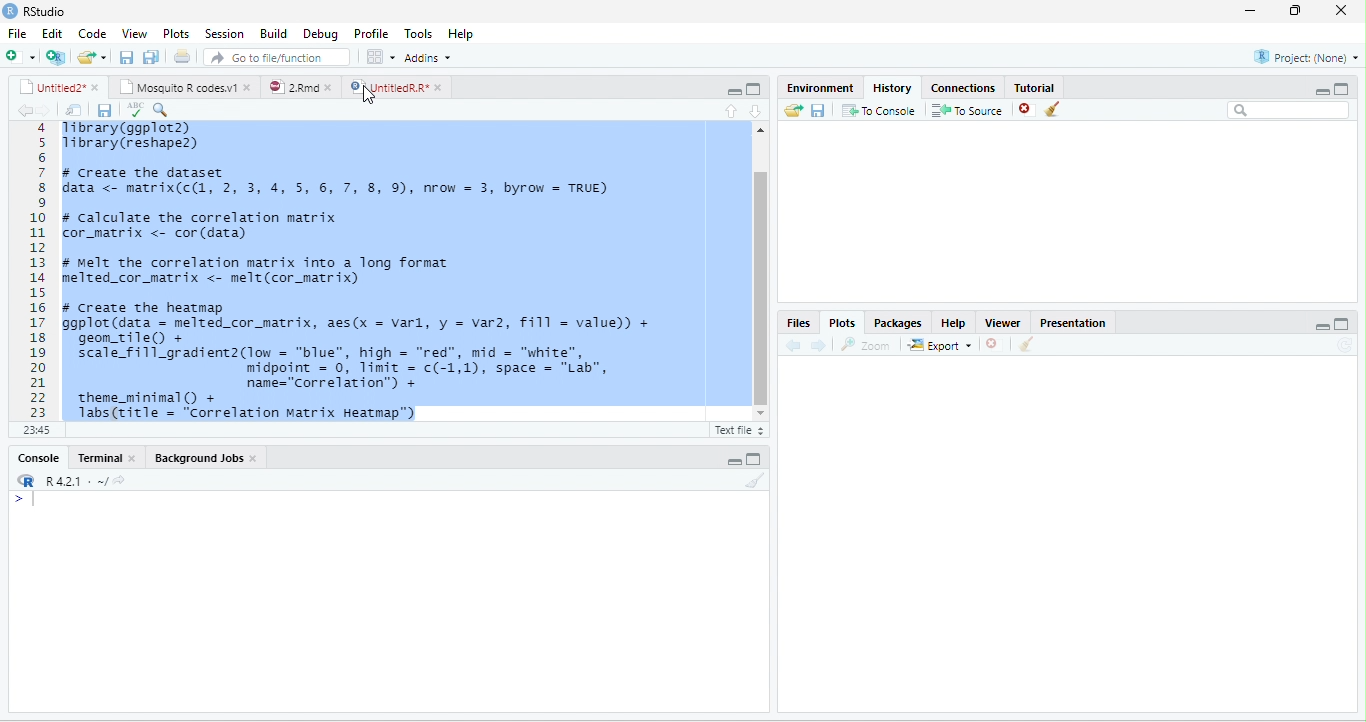 The image size is (1366, 722). What do you see at coordinates (92, 59) in the screenshot?
I see `end file` at bounding box center [92, 59].